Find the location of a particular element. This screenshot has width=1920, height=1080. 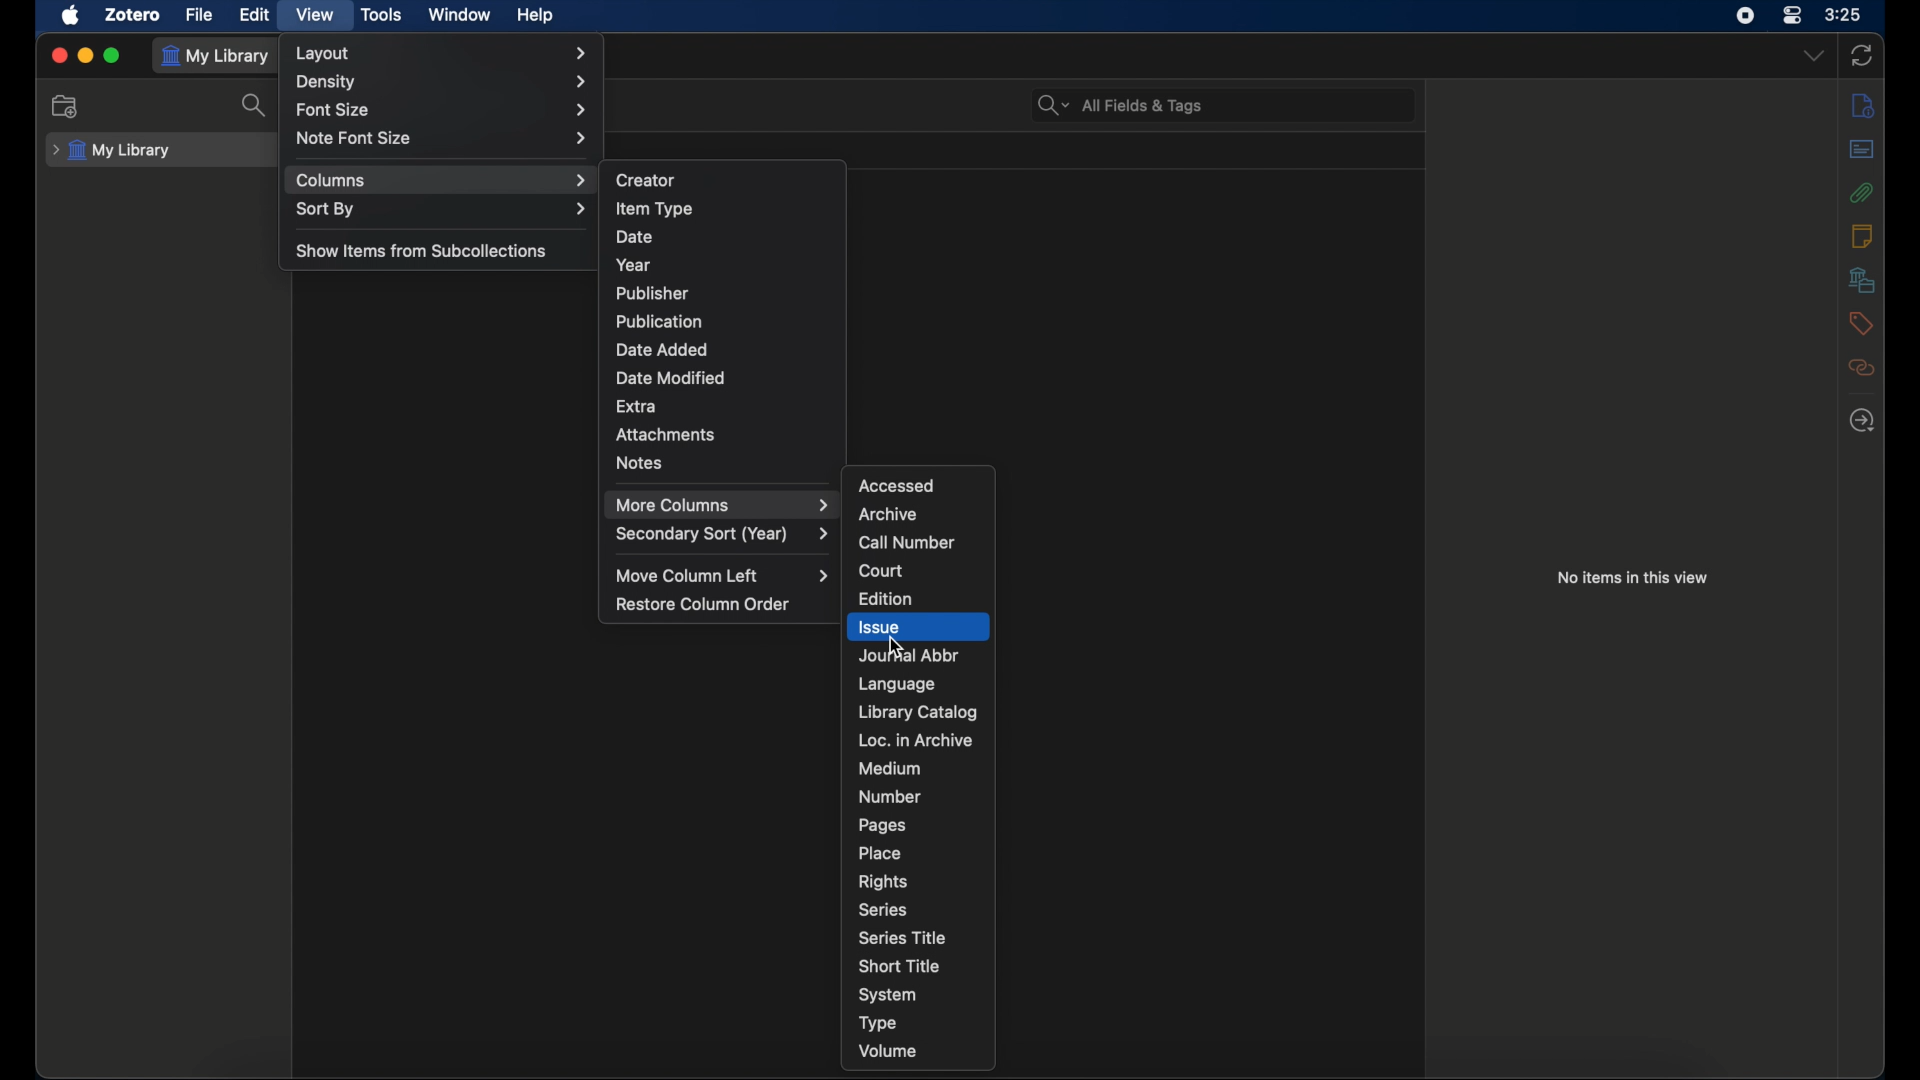

type is located at coordinates (878, 1023).